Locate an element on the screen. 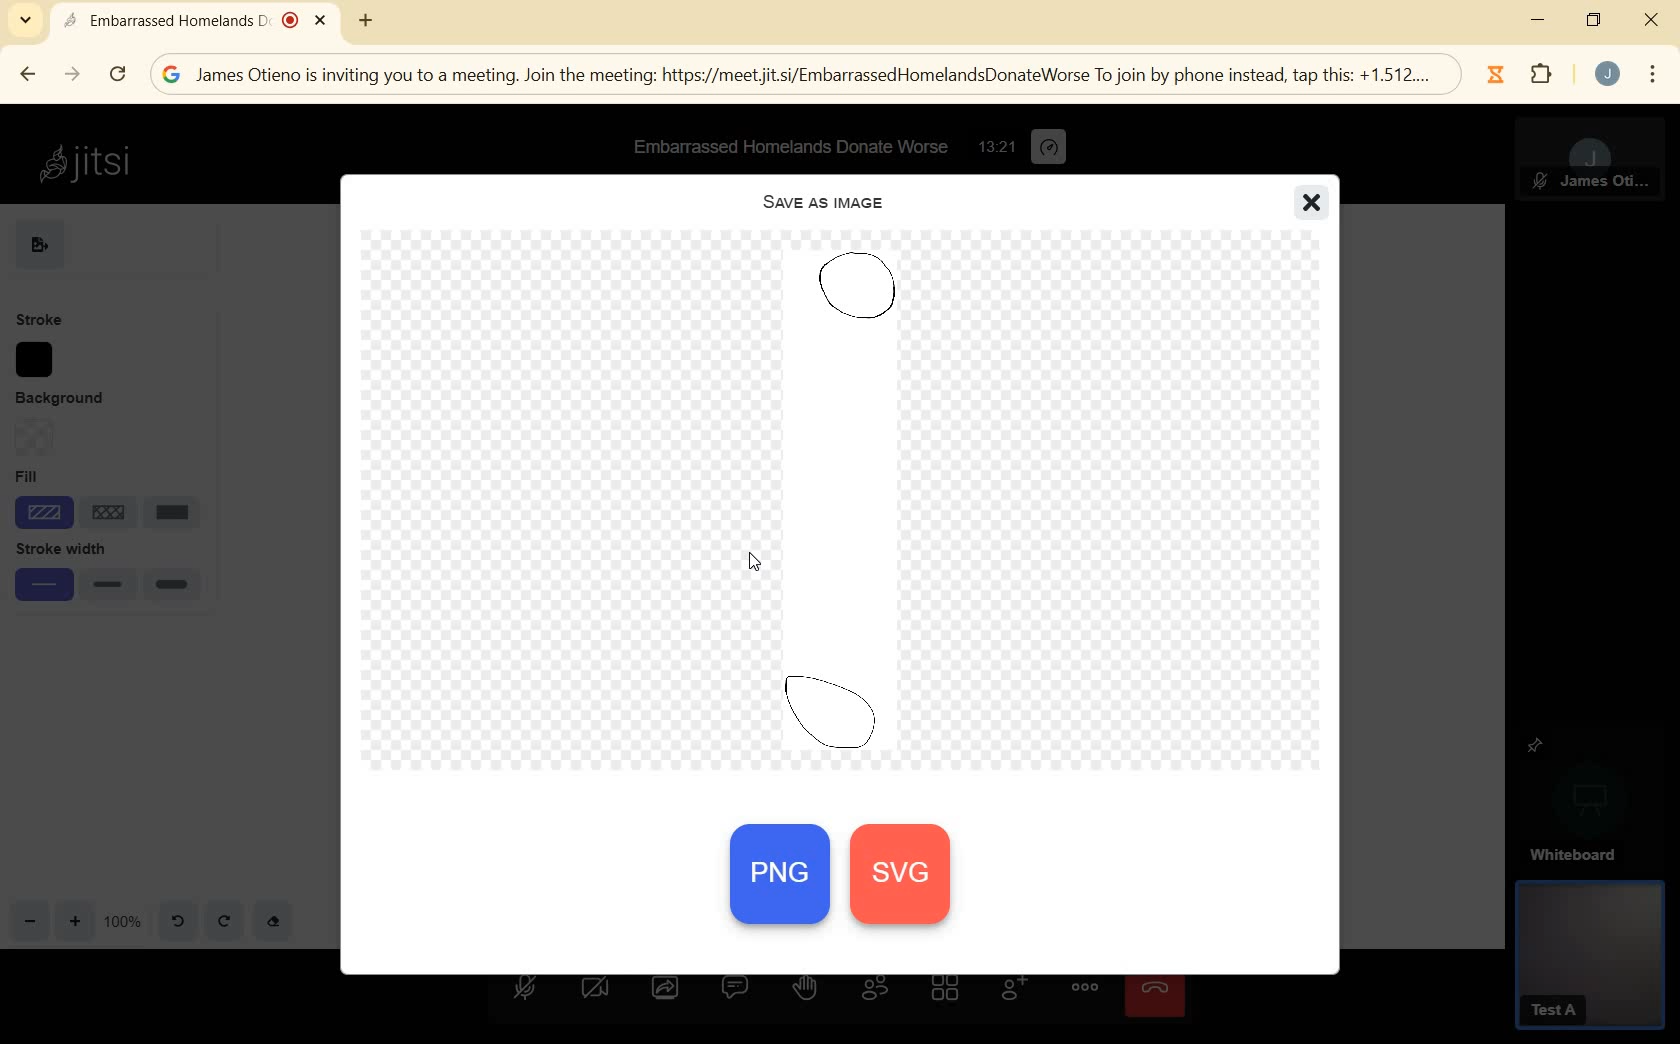 The image size is (1680, 1044). restore down is located at coordinates (1594, 23).